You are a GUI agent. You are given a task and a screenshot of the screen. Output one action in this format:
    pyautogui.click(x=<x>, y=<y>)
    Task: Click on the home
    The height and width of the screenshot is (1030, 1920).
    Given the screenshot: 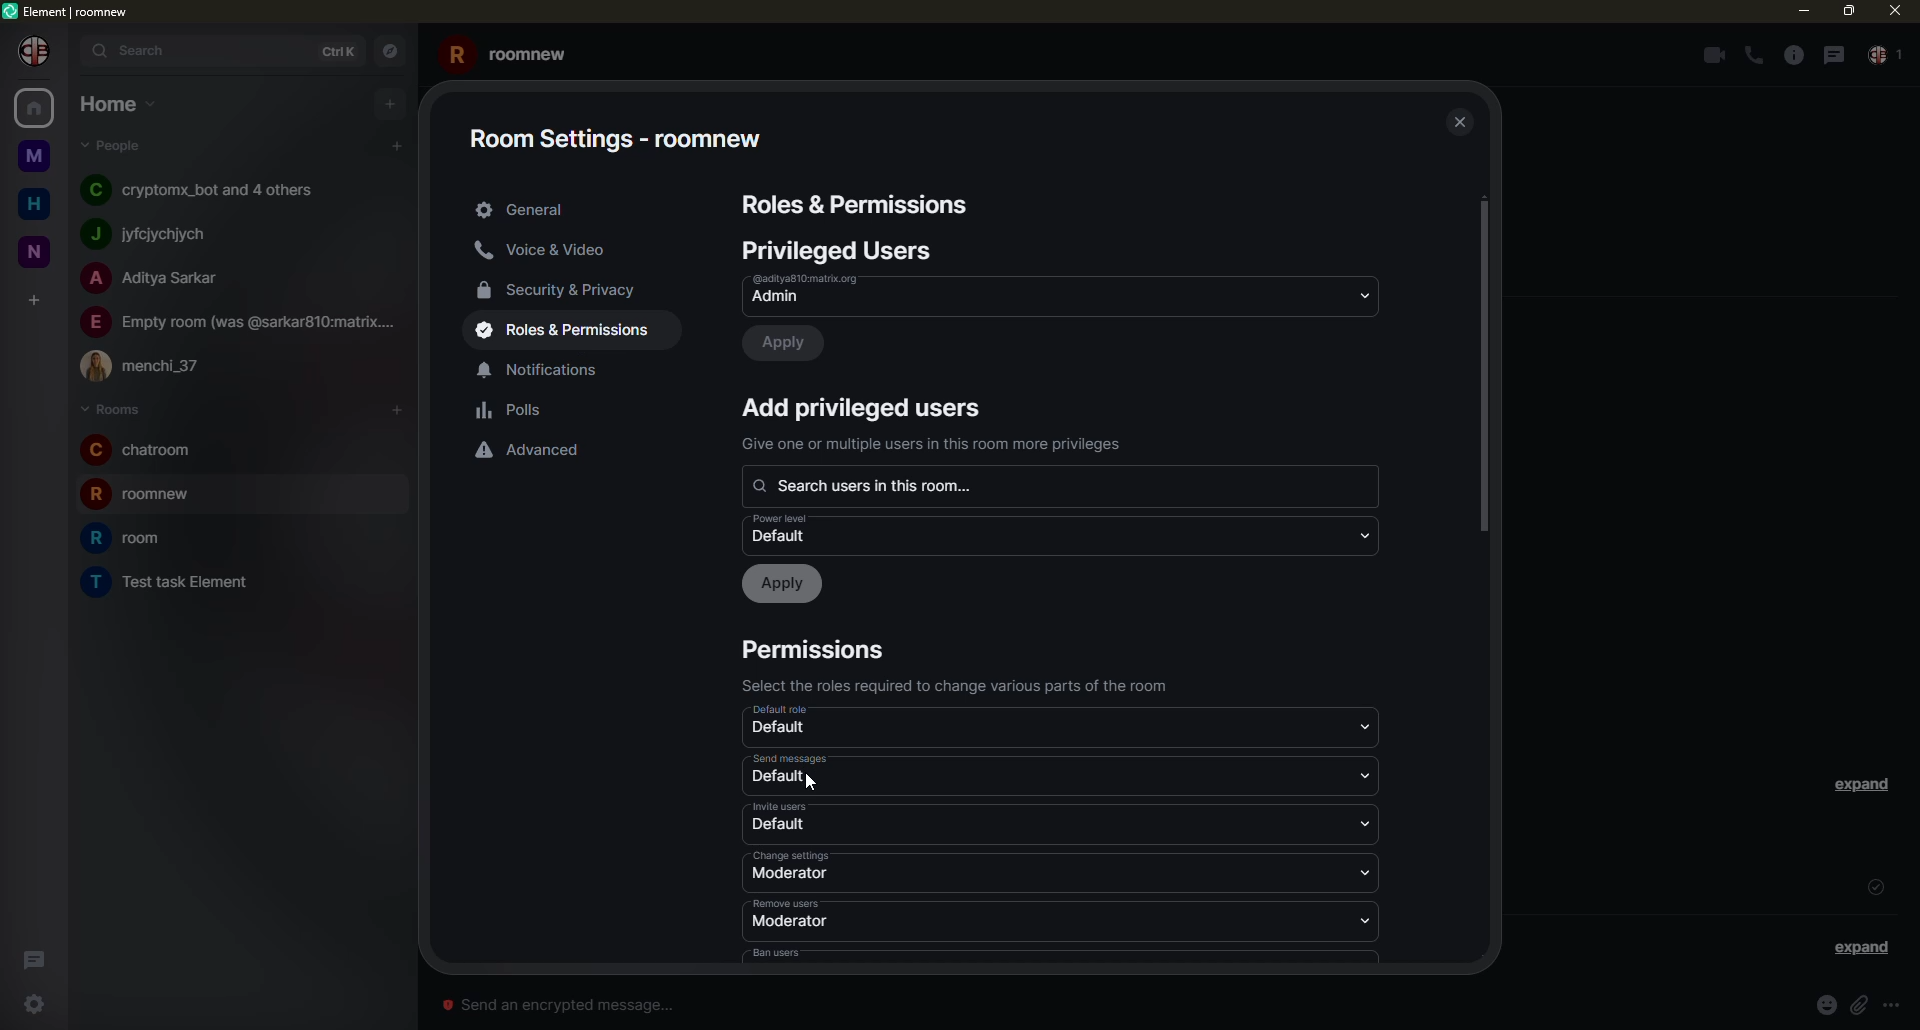 What is the action you would take?
    pyautogui.click(x=32, y=110)
    